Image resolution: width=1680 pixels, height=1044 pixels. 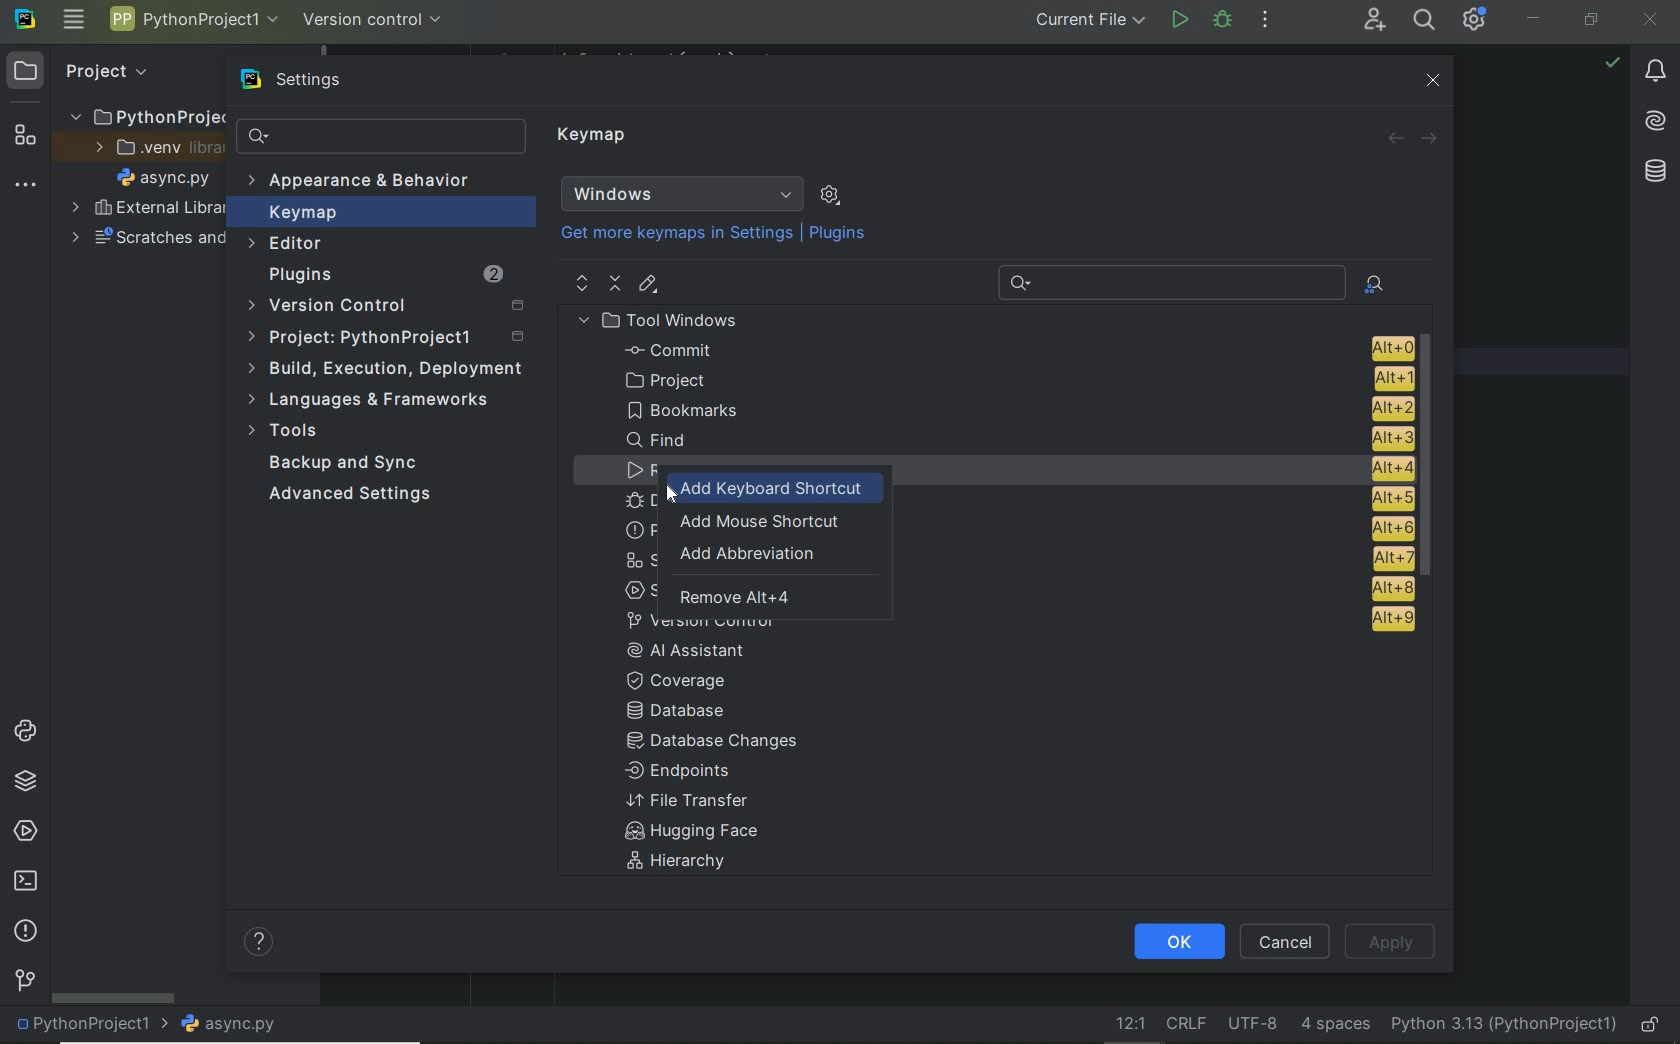 What do you see at coordinates (1015, 350) in the screenshot?
I see `Commit` at bounding box center [1015, 350].